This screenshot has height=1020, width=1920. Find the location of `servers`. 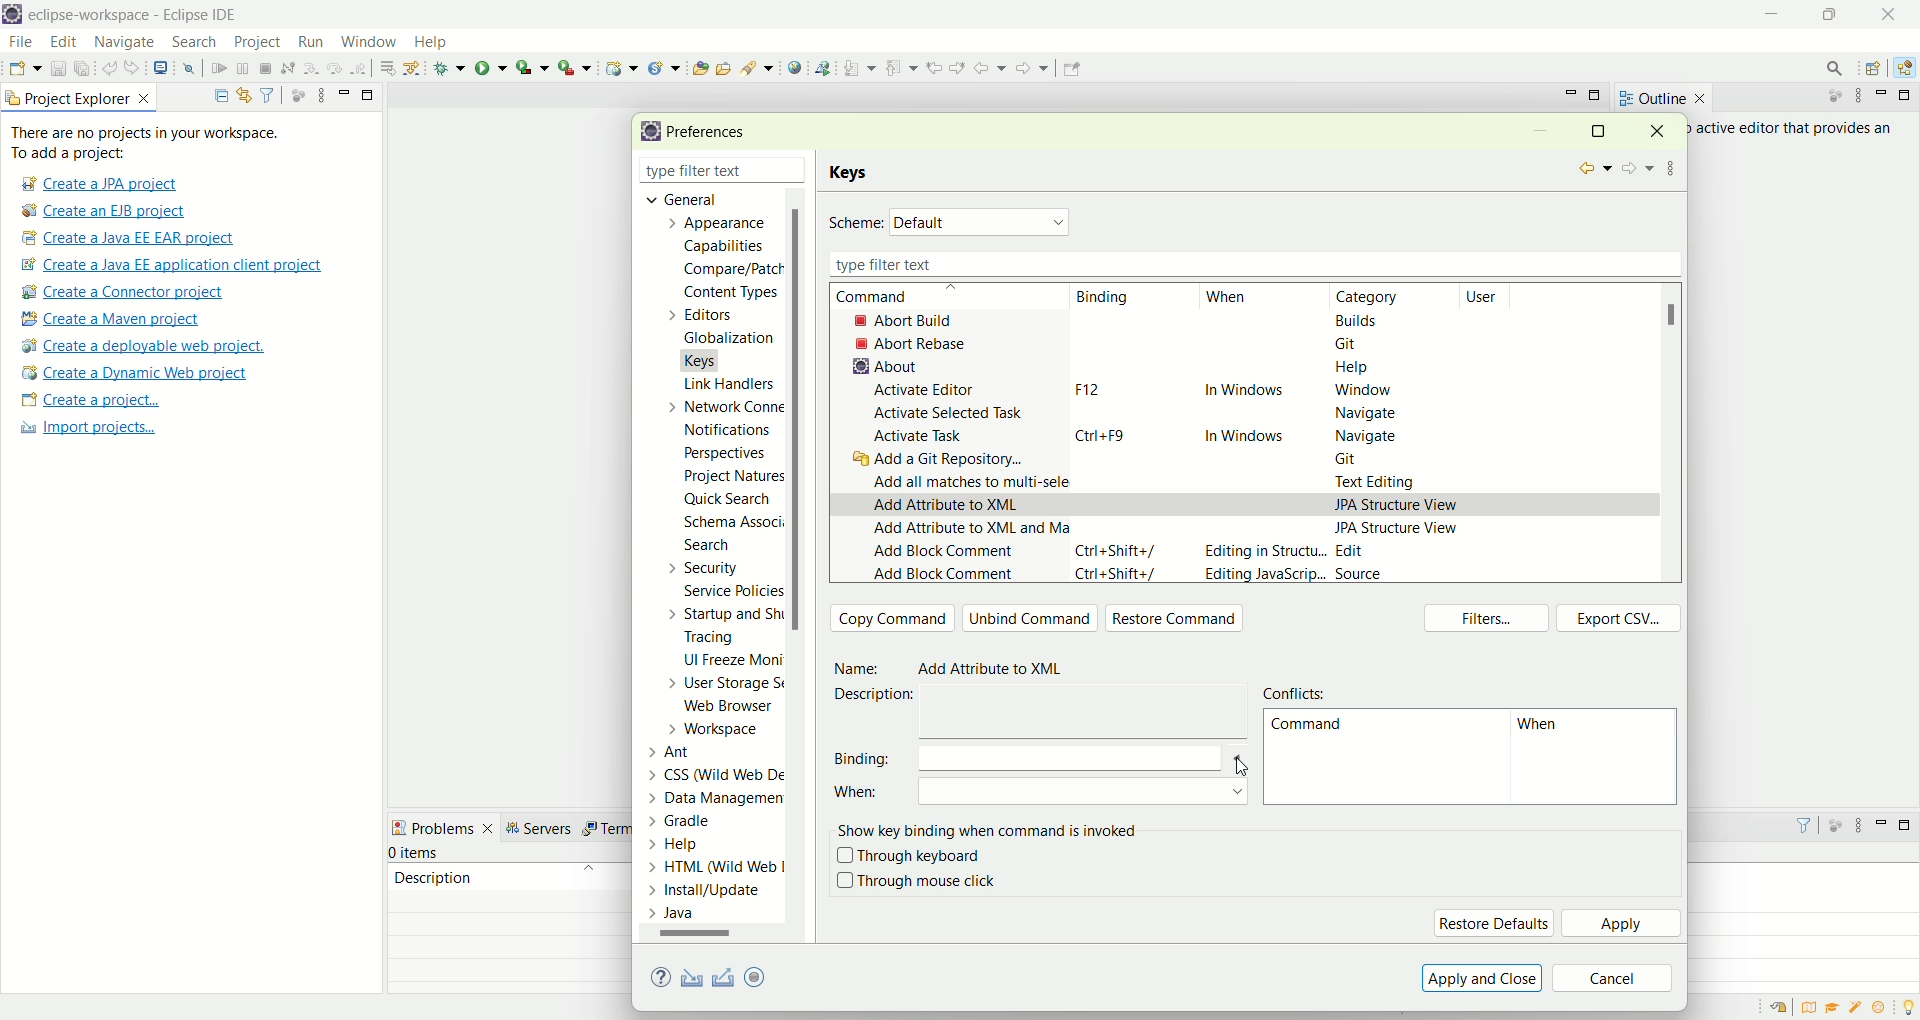

servers is located at coordinates (544, 828).